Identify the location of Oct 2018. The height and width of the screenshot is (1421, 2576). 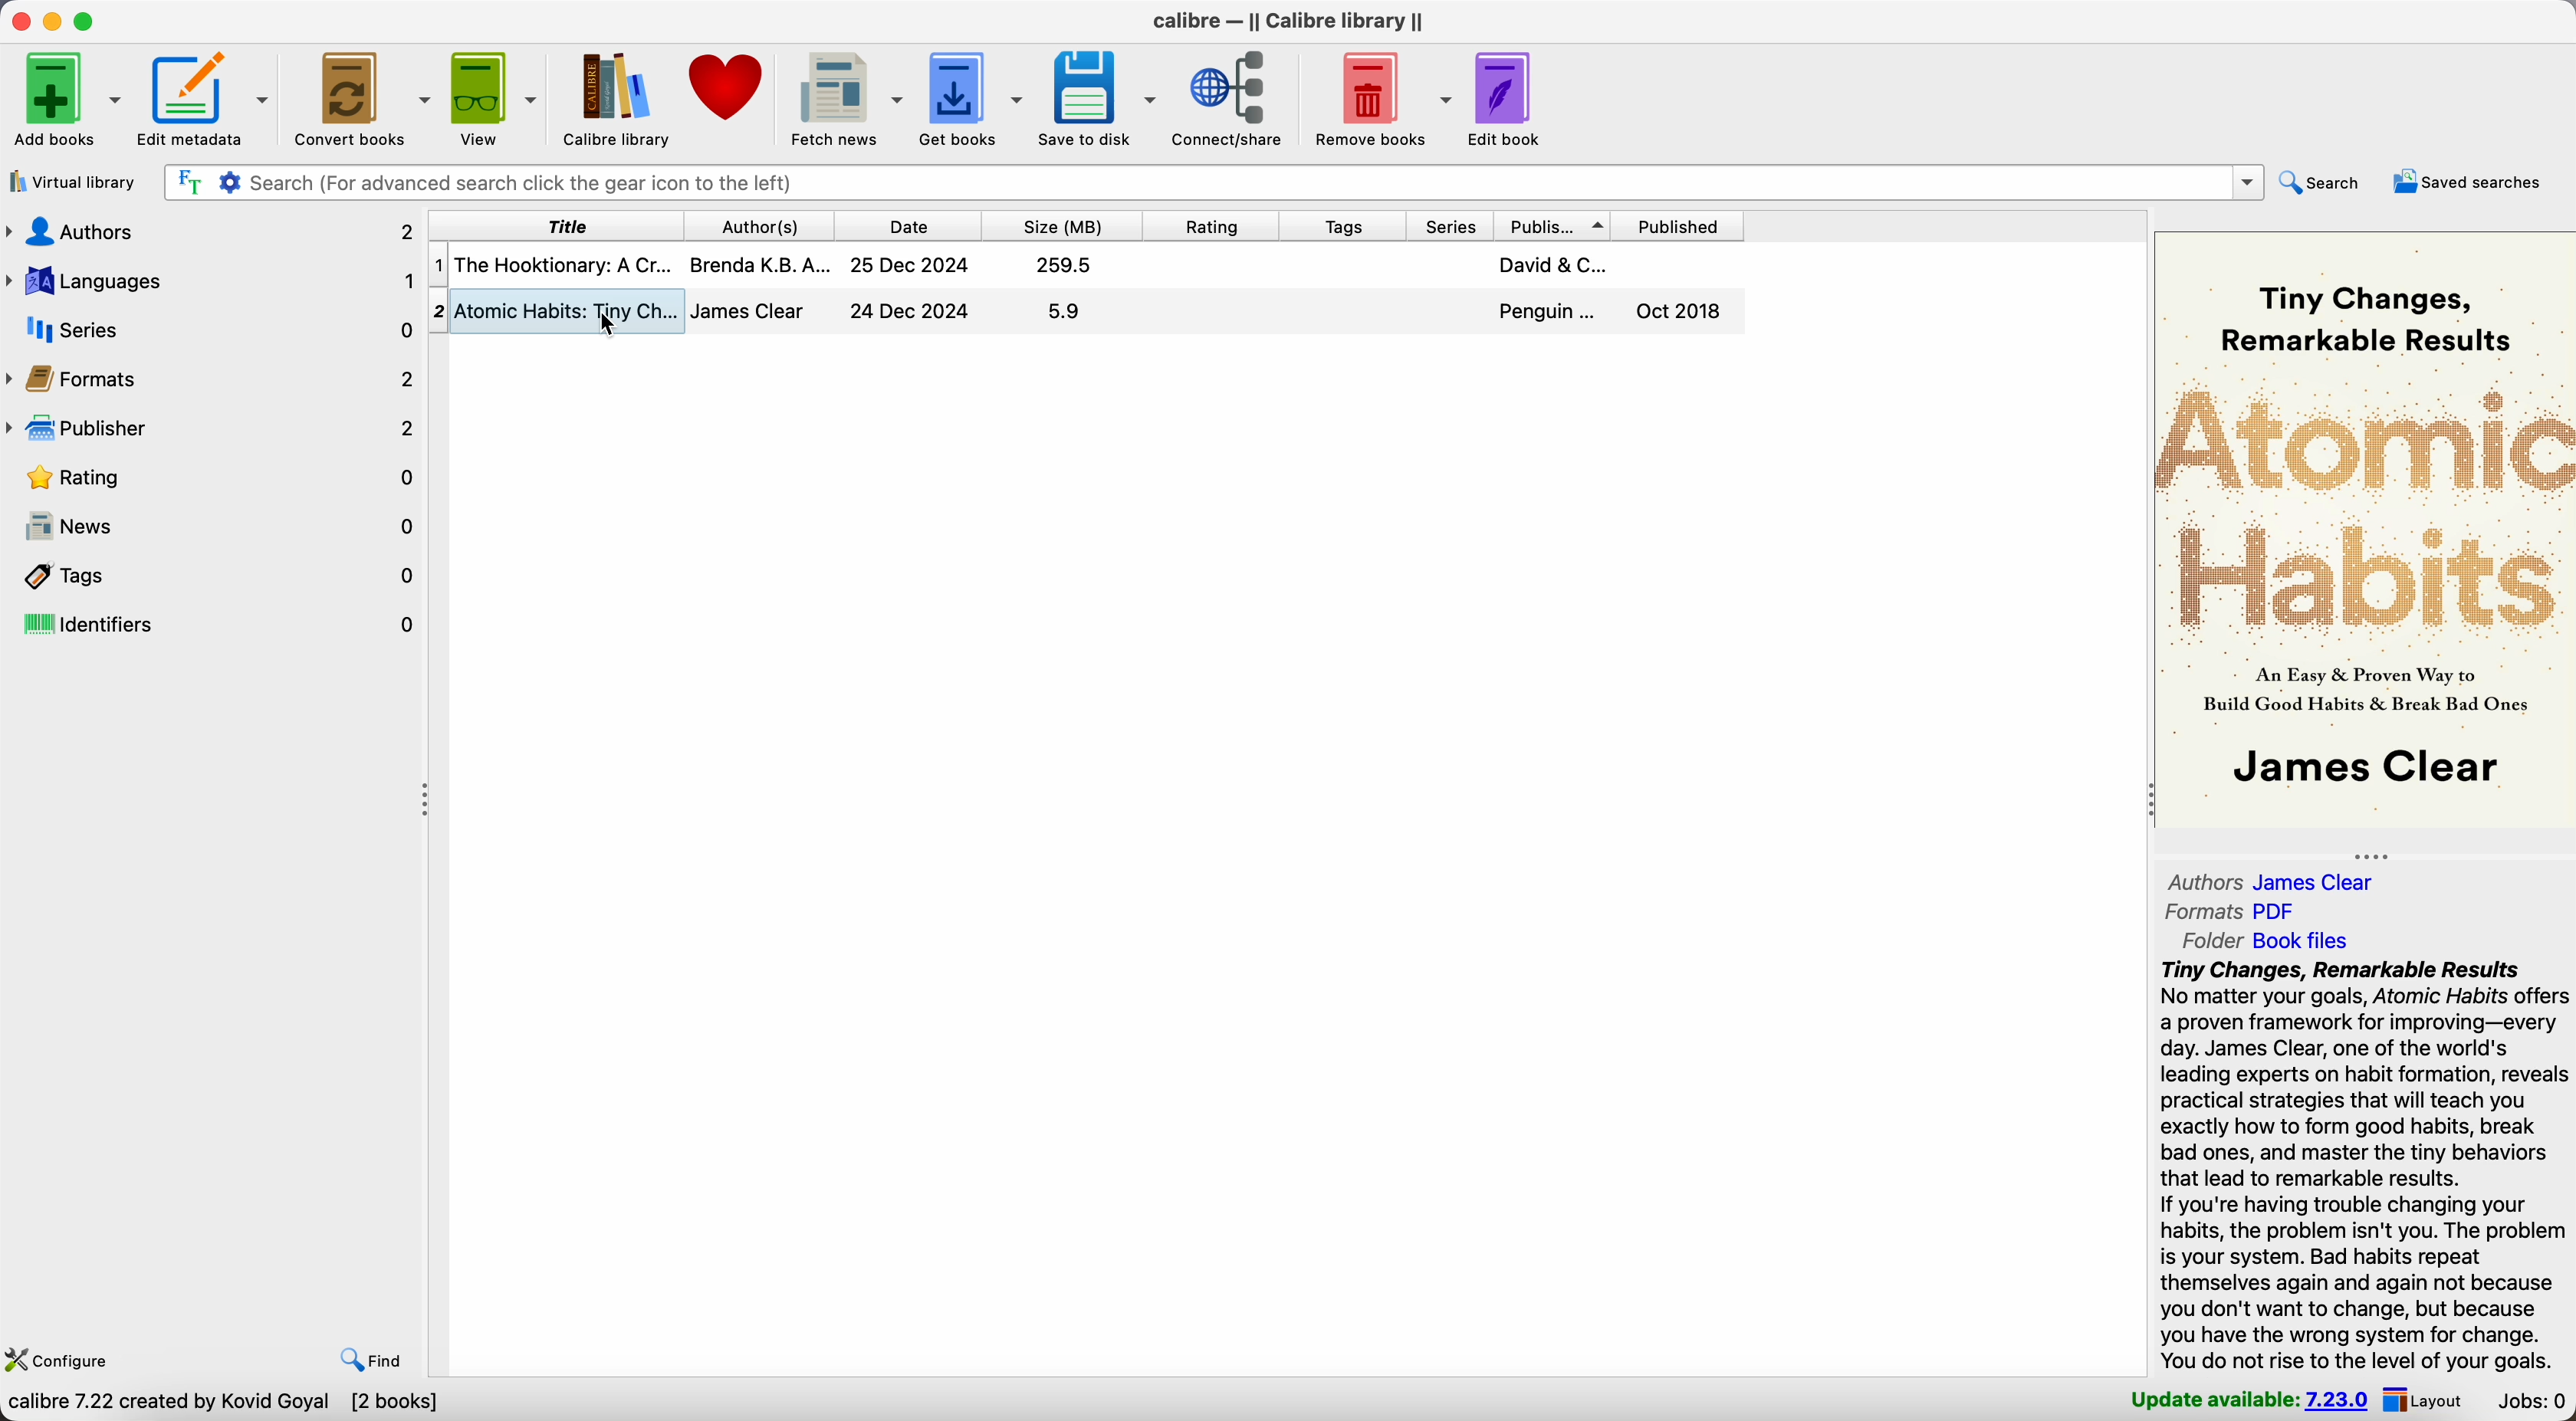
(1681, 310).